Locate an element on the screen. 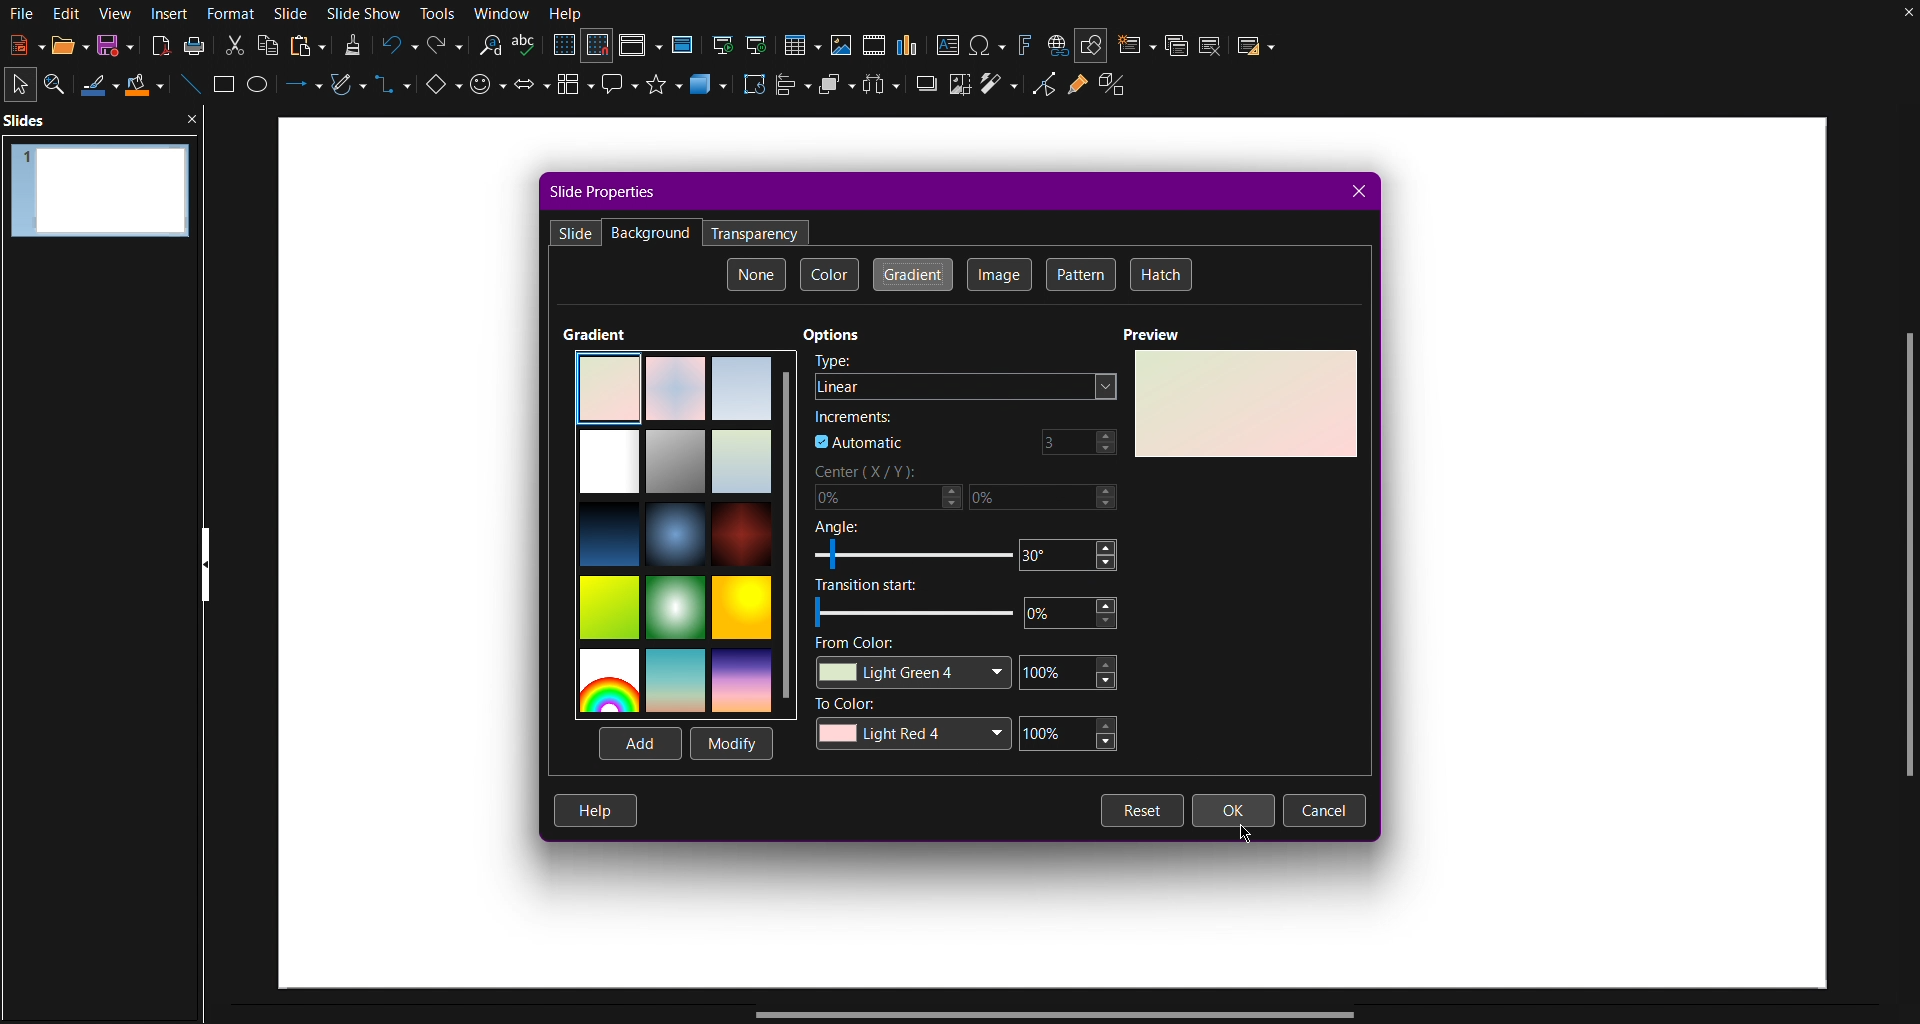 The image size is (1920, 1024). Circle is located at coordinates (261, 89).